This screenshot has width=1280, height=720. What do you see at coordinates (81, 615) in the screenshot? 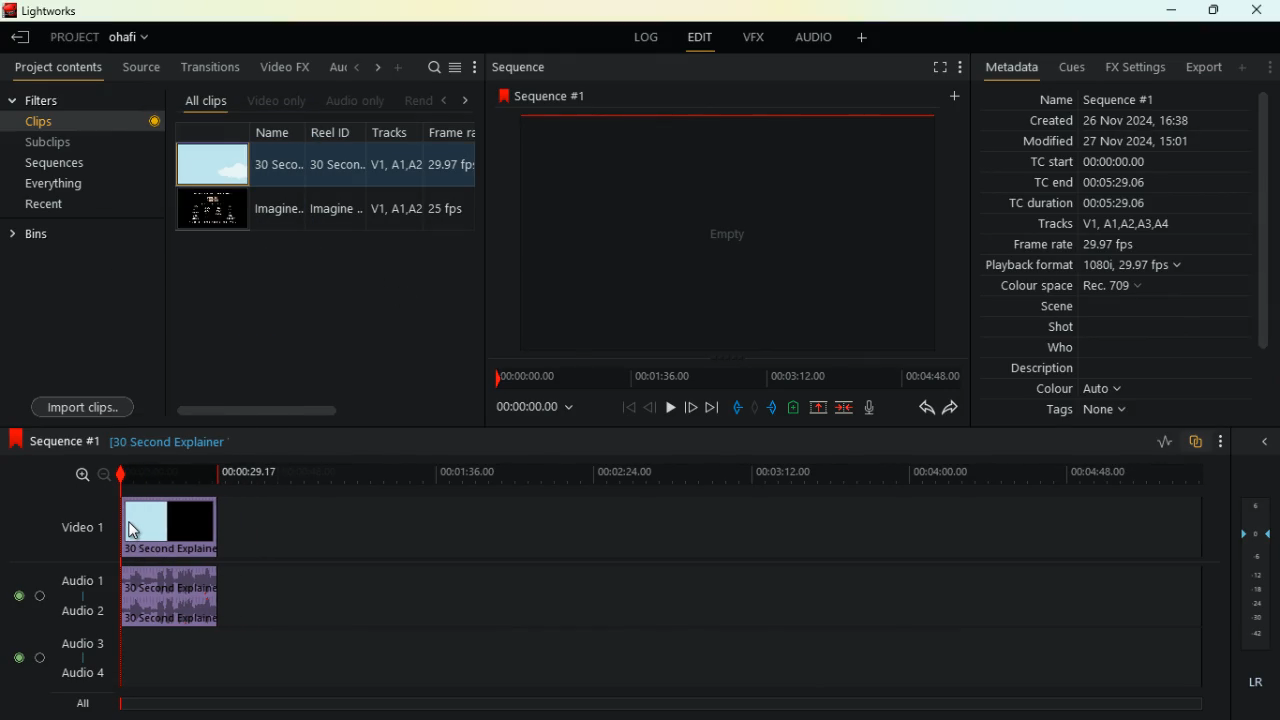
I see `audio 2` at bounding box center [81, 615].